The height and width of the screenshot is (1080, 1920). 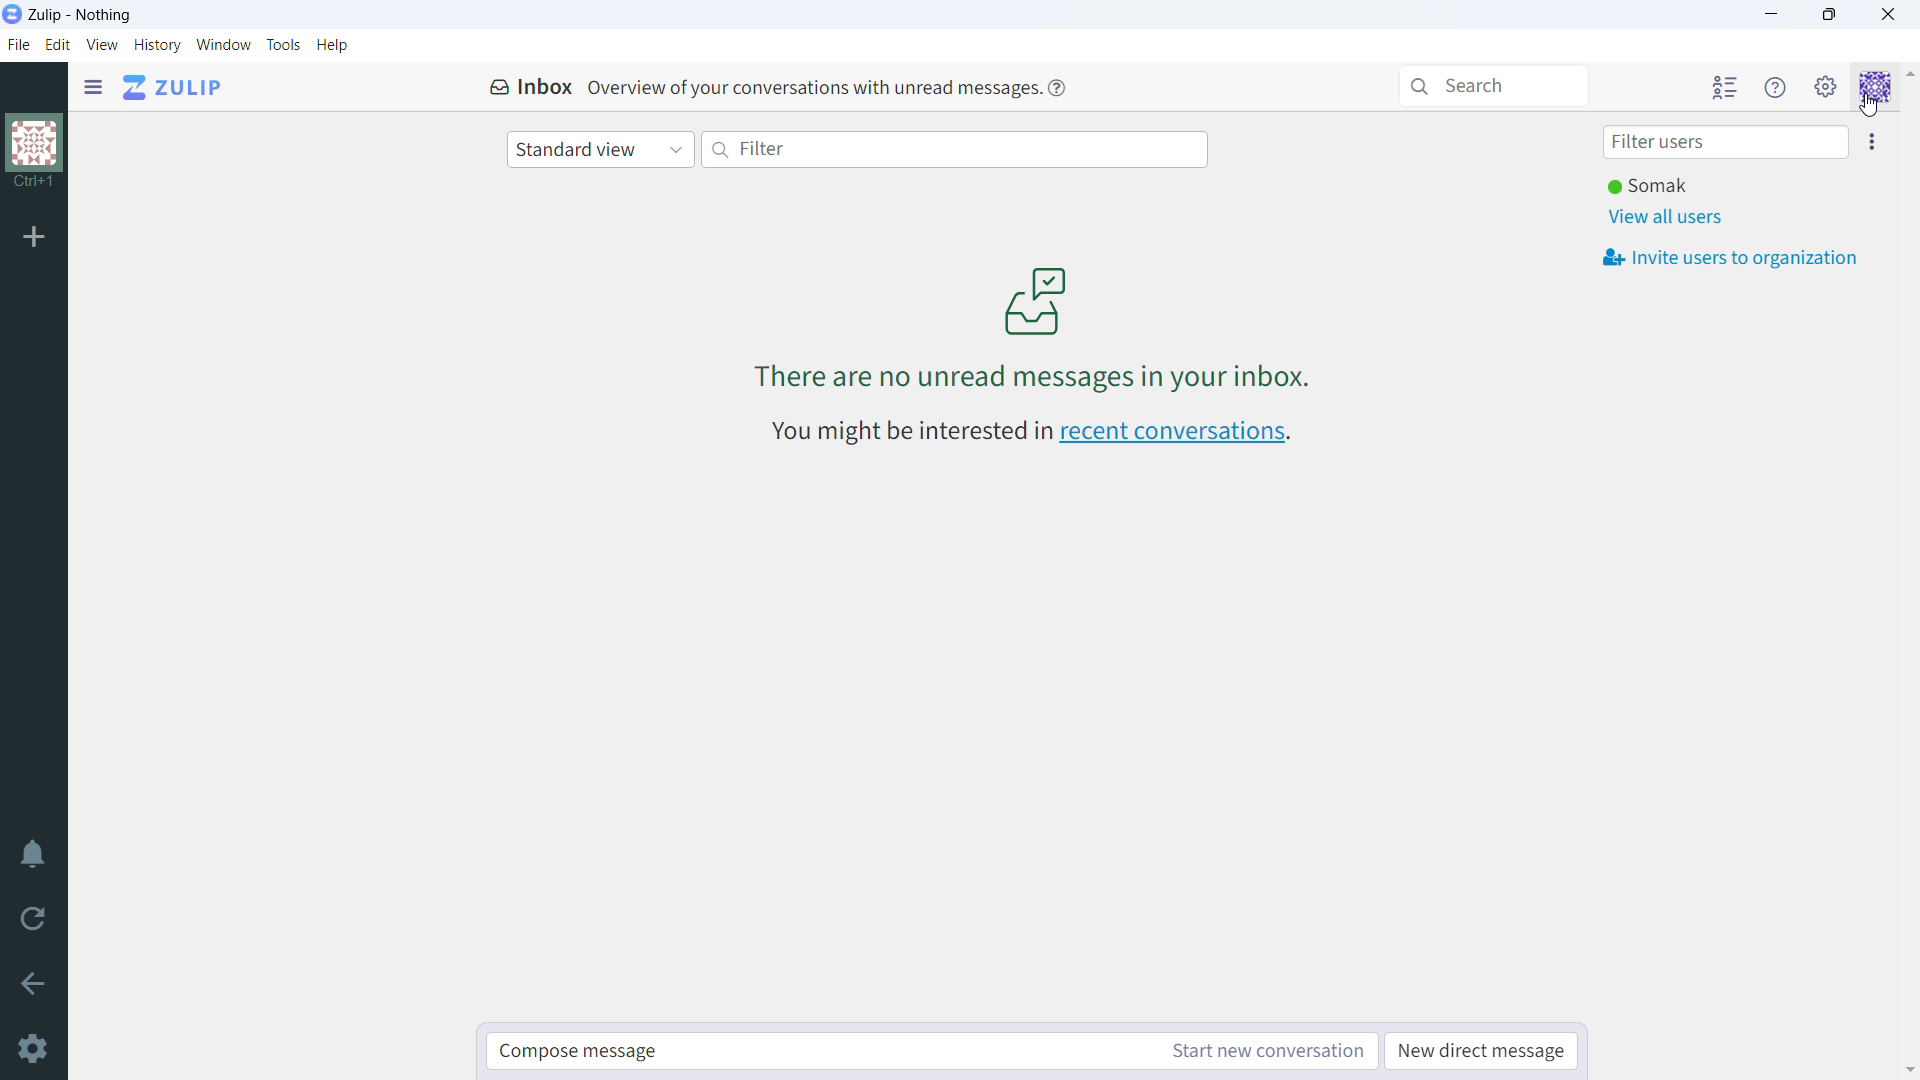 What do you see at coordinates (1908, 78) in the screenshot?
I see `scroll up` at bounding box center [1908, 78].